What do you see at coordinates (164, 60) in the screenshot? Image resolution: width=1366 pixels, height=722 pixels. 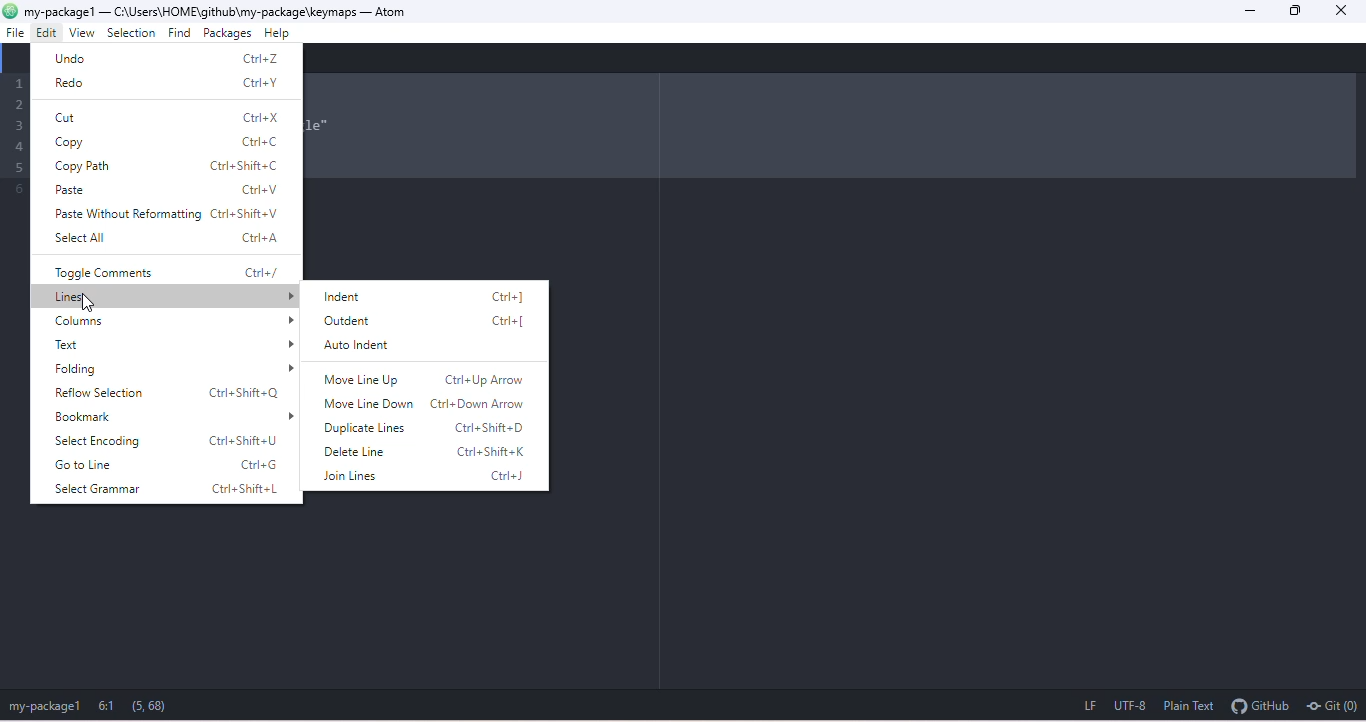 I see `undo` at bounding box center [164, 60].